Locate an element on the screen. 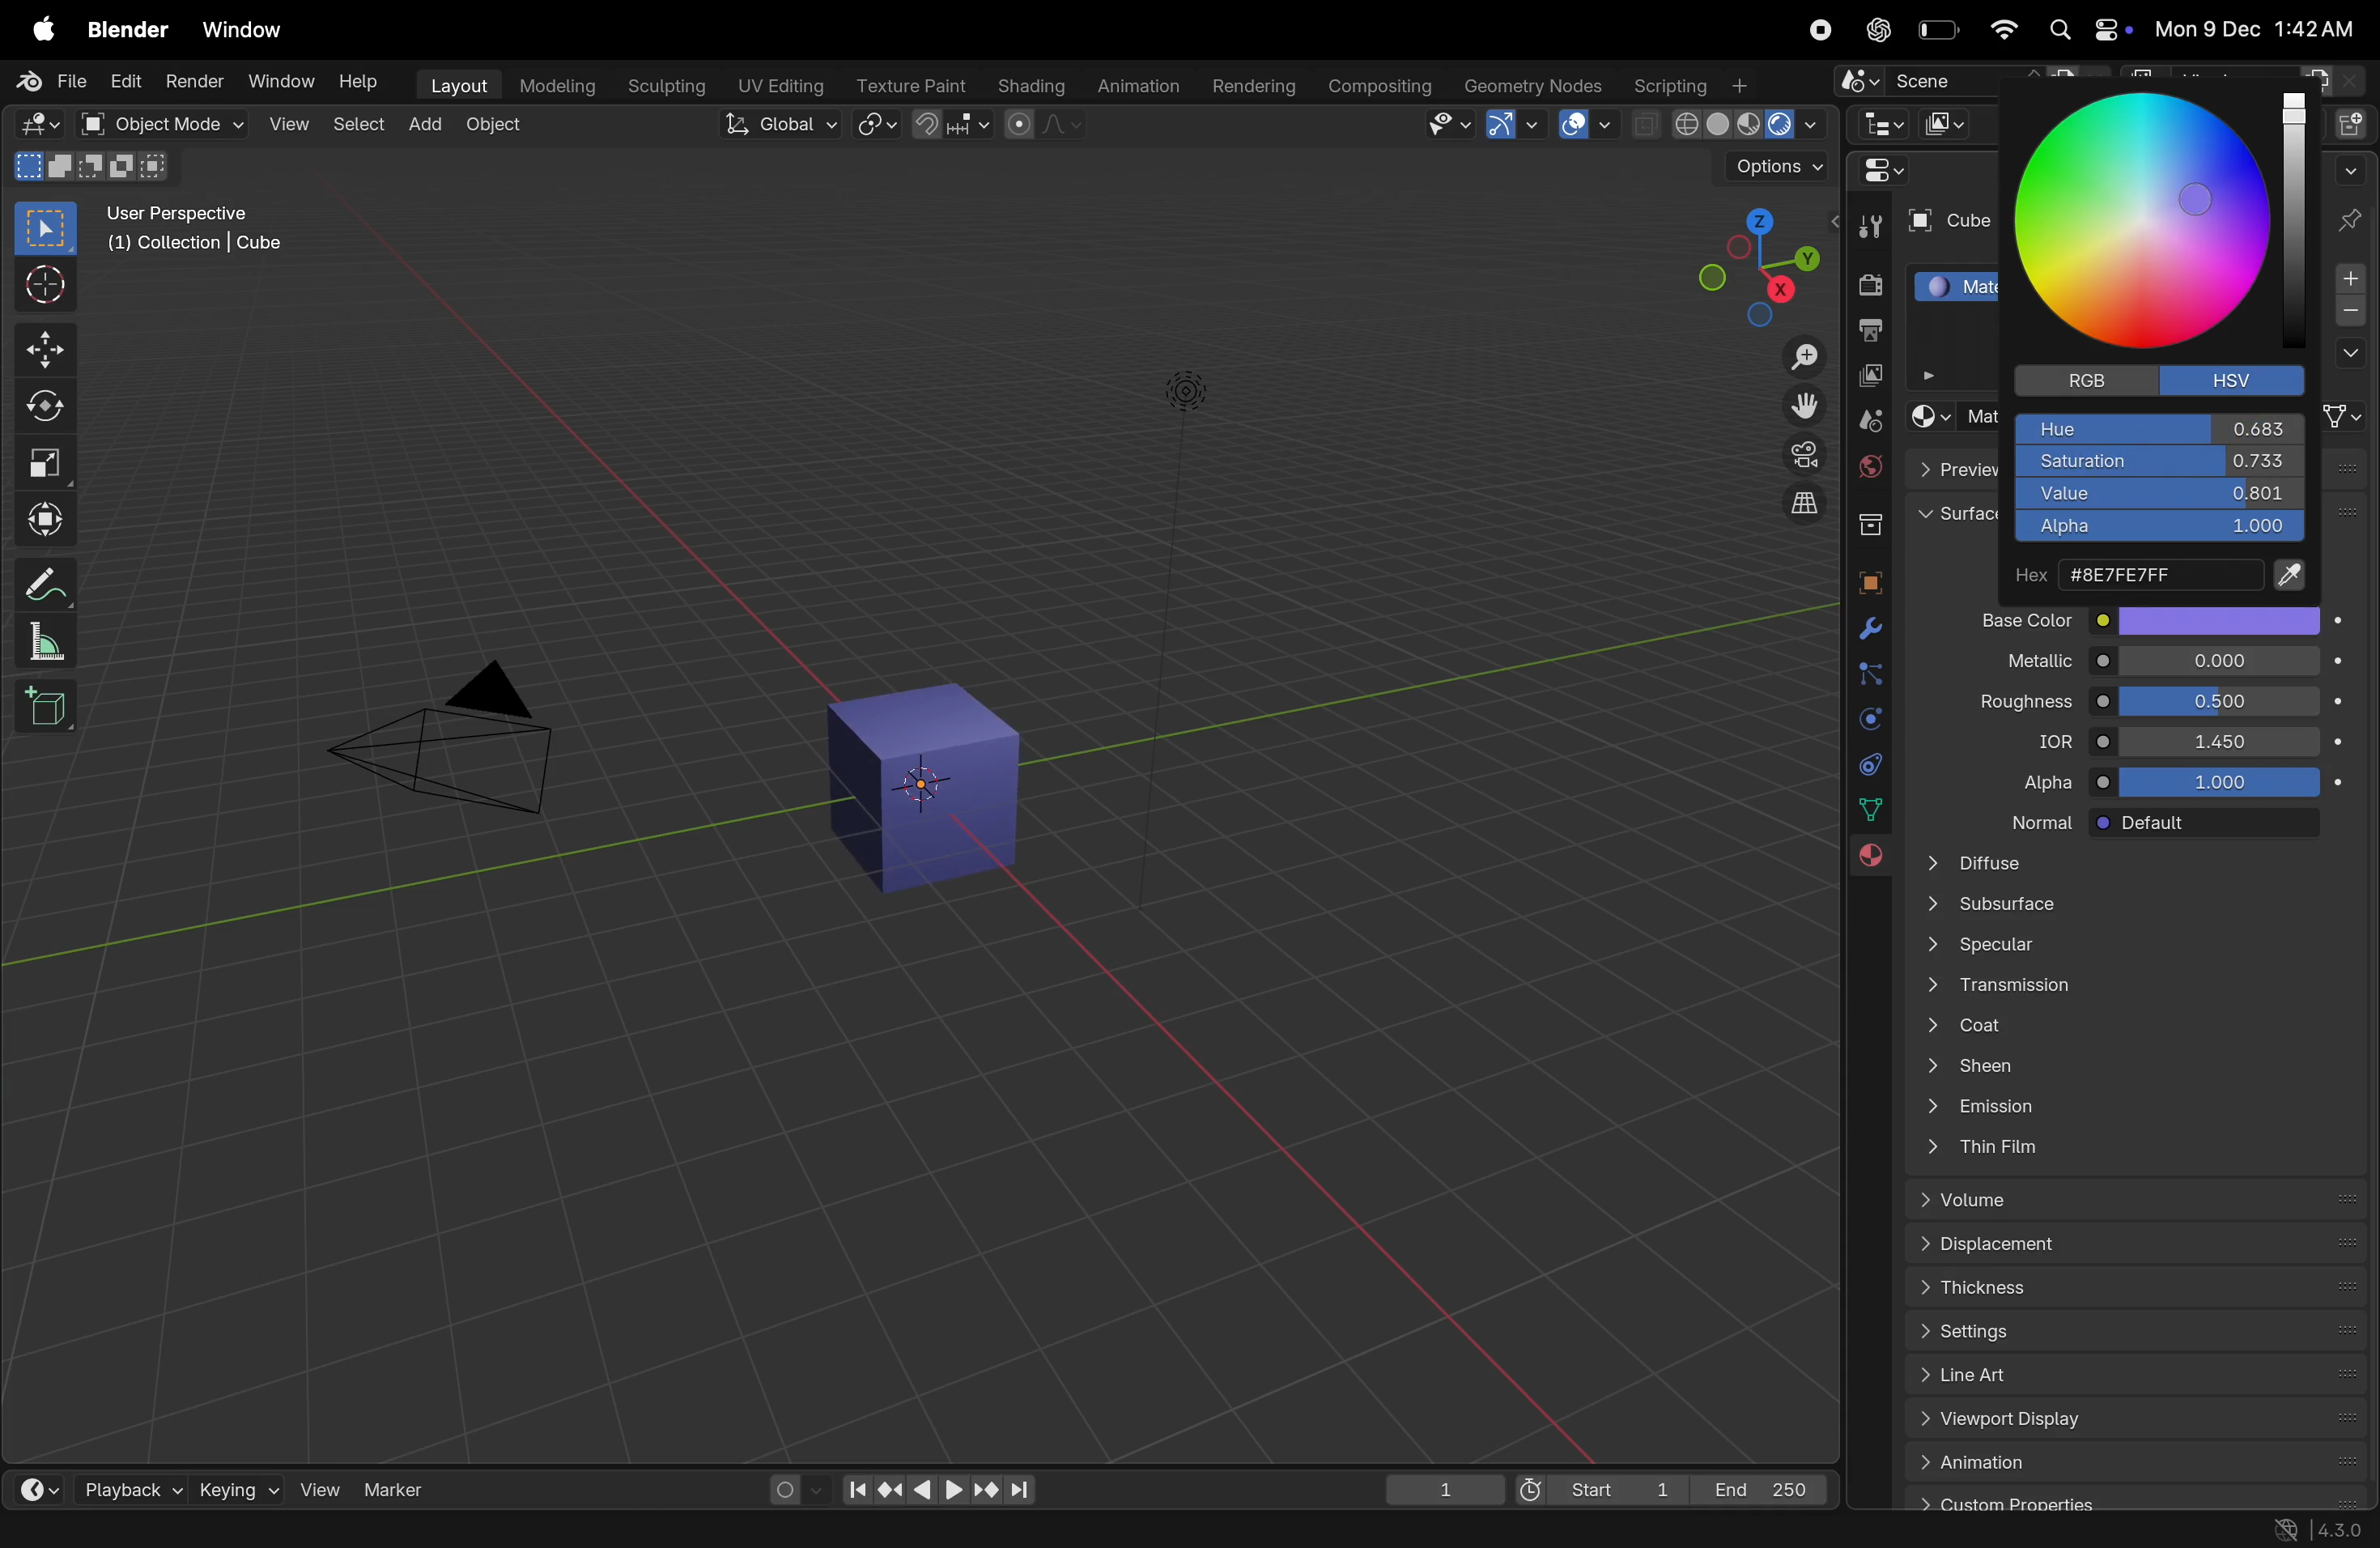 The width and height of the screenshot is (2380, 1548). Hue is located at coordinates (2159, 429).